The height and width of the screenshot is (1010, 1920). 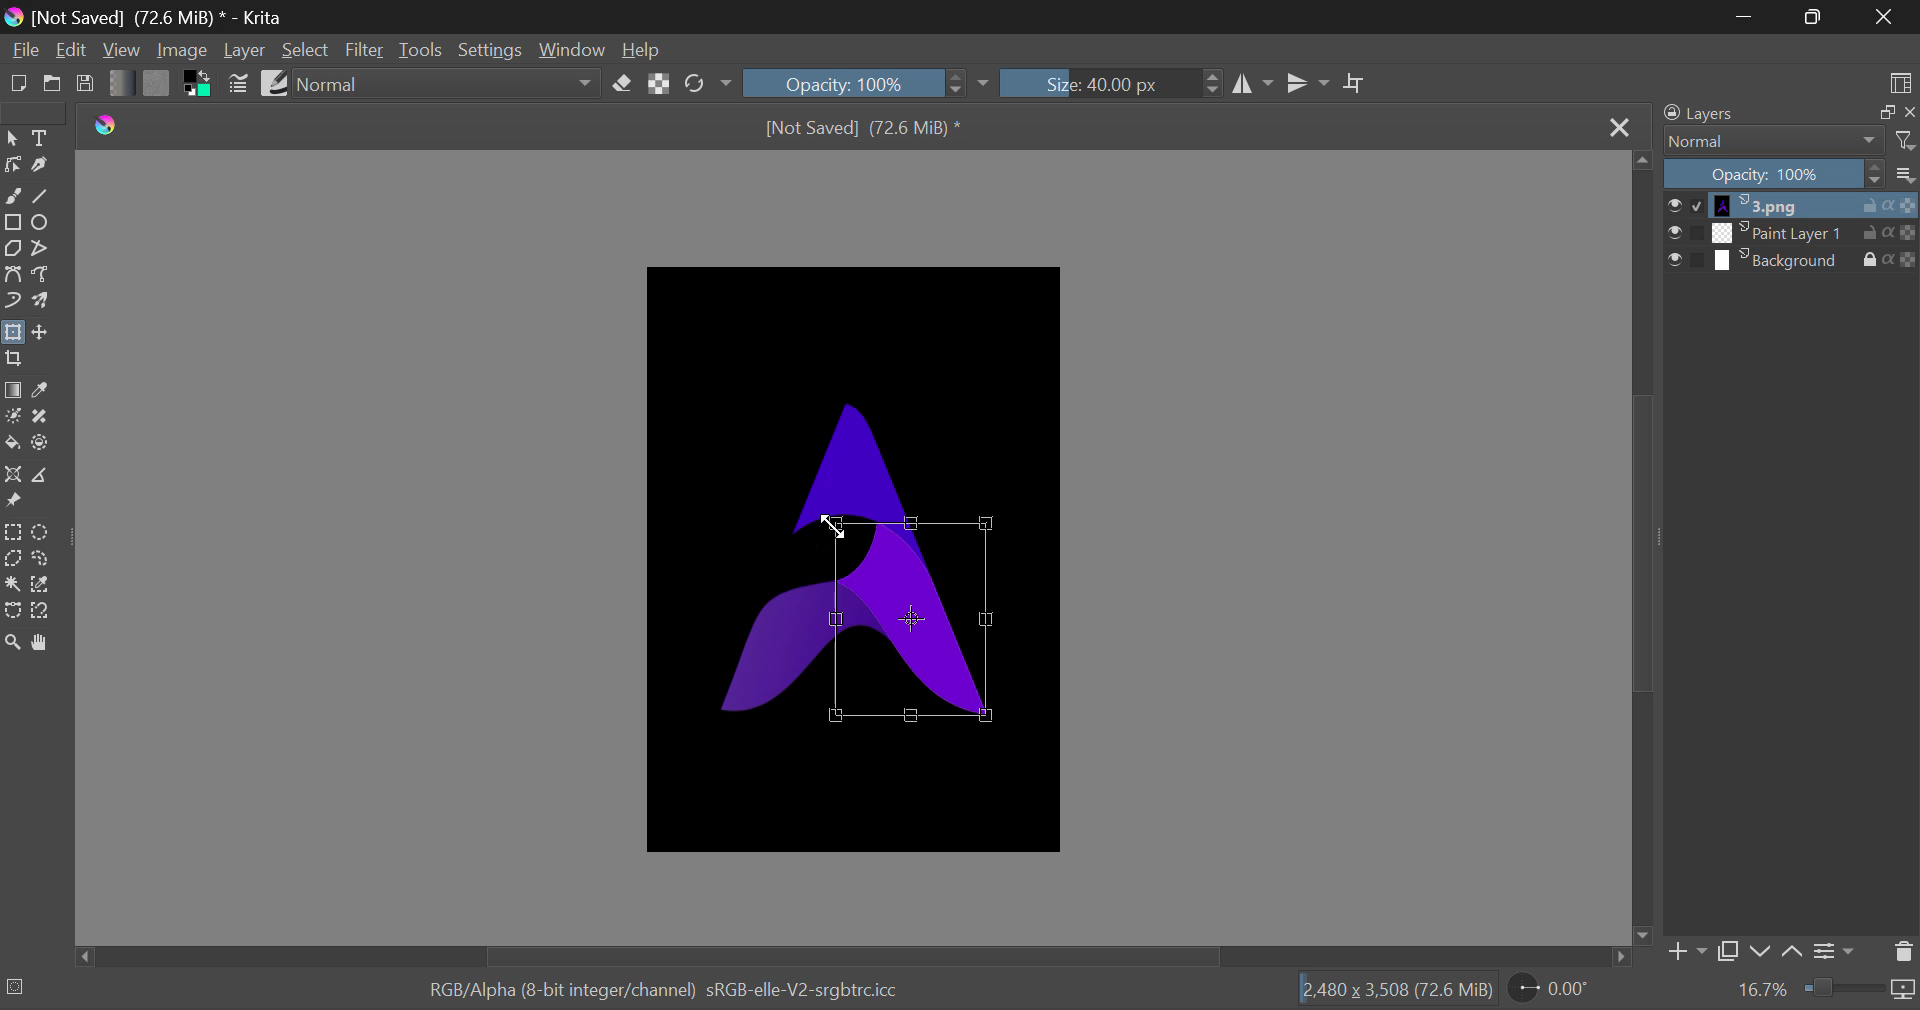 What do you see at coordinates (1908, 111) in the screenshot?
I see `close` at bounding box center [1908, 111].